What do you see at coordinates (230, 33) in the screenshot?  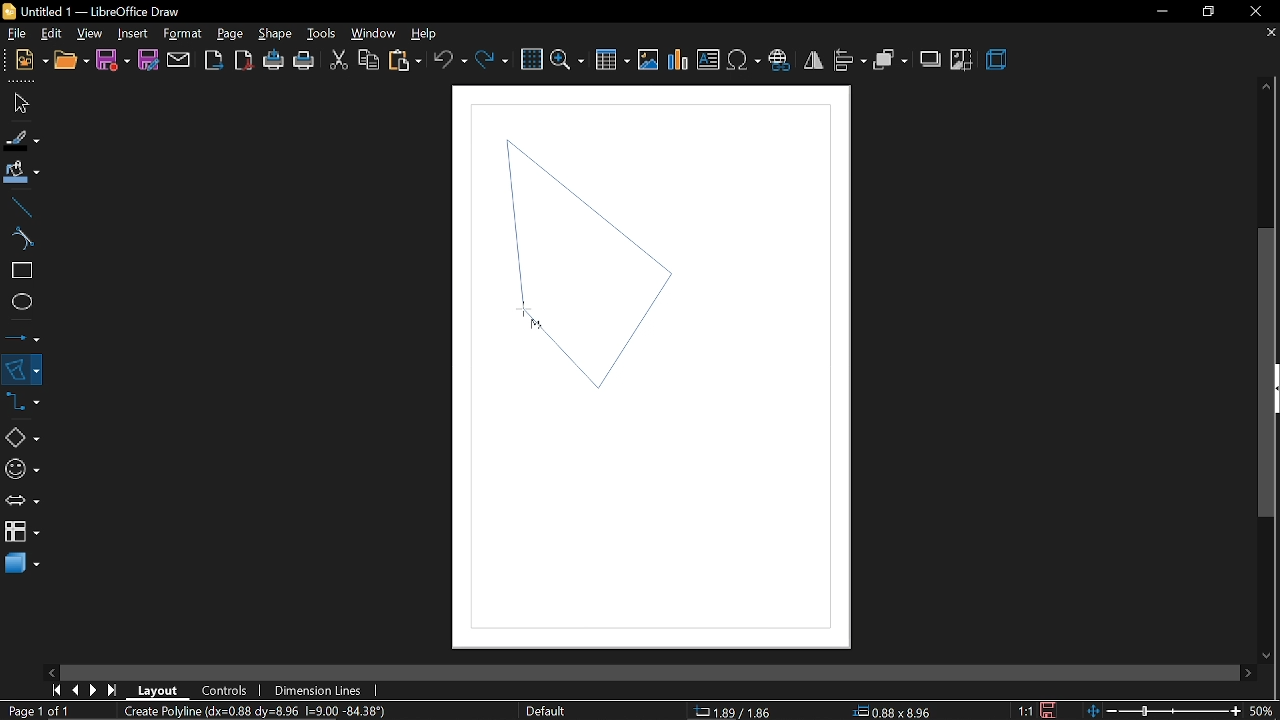 I see `page` at bounding box center [230, 33].